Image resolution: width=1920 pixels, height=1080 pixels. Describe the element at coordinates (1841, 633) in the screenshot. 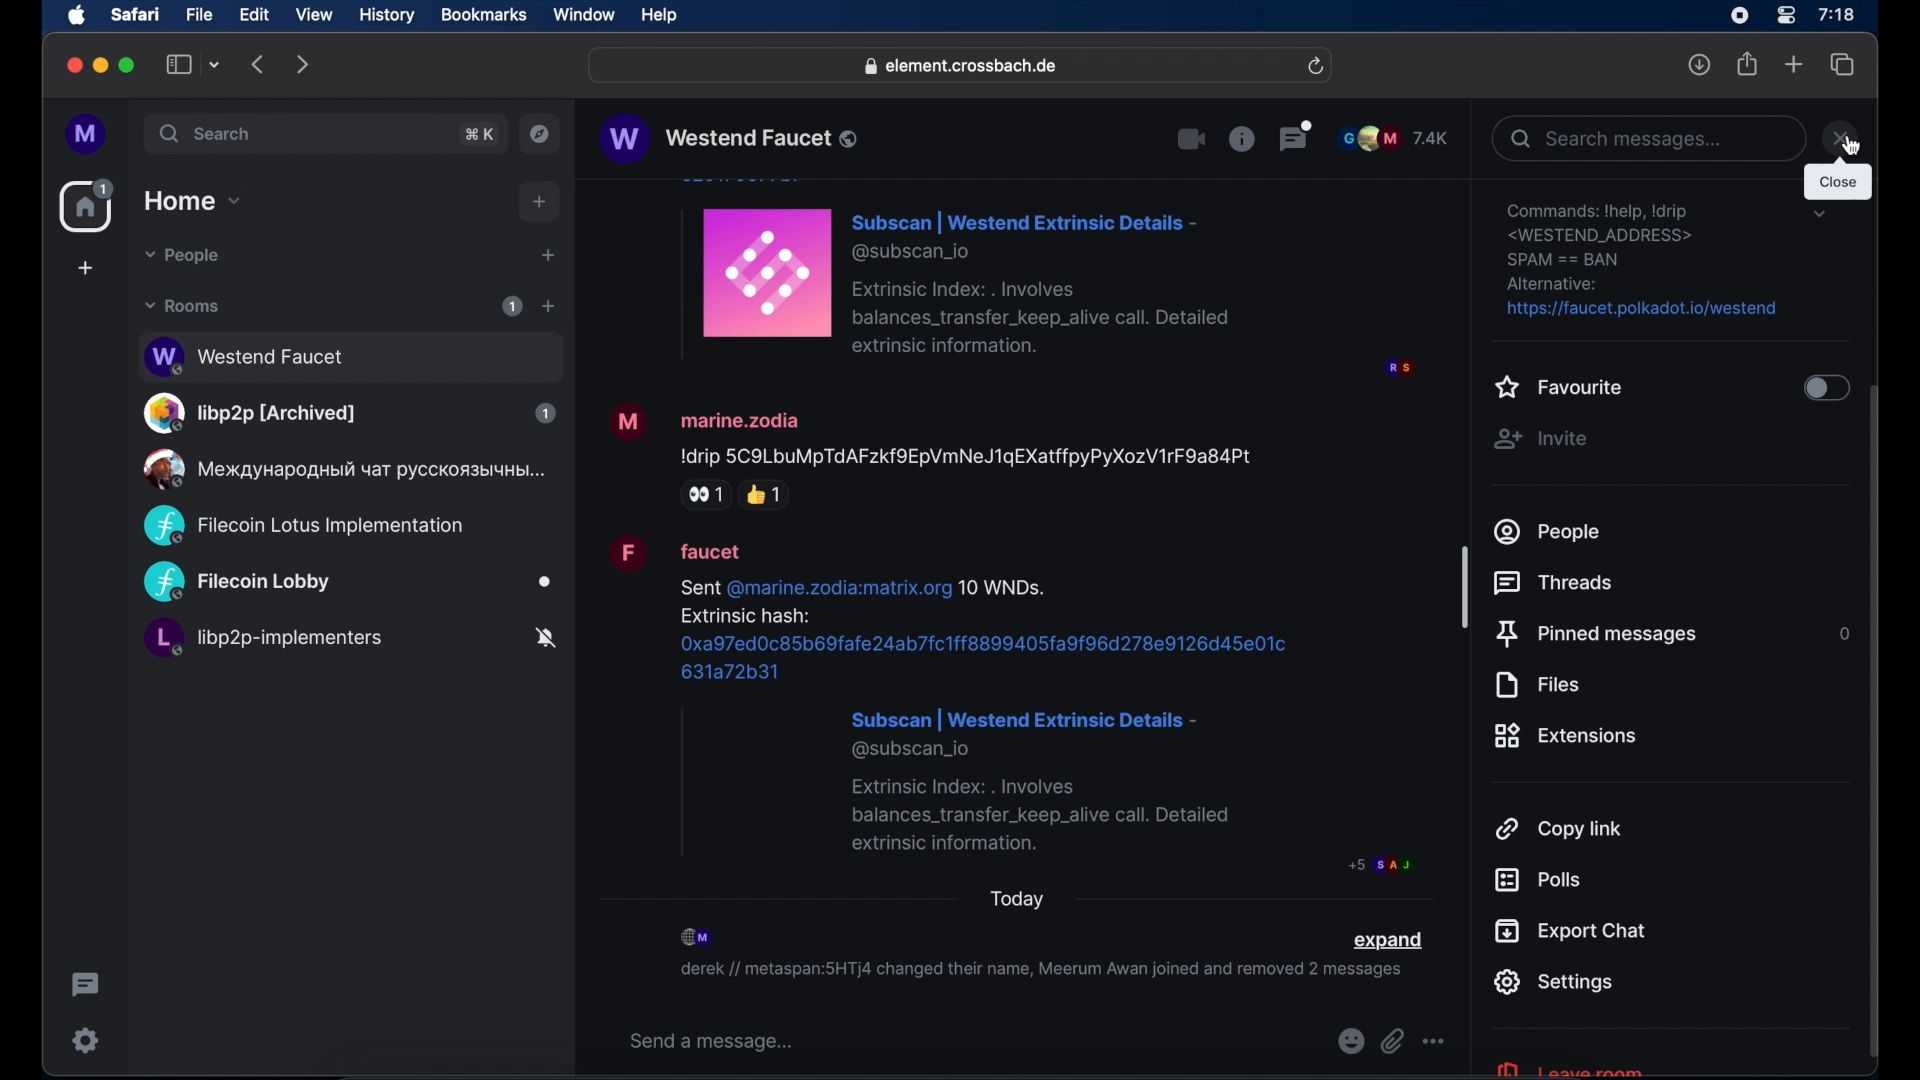

I see `0` at that location.